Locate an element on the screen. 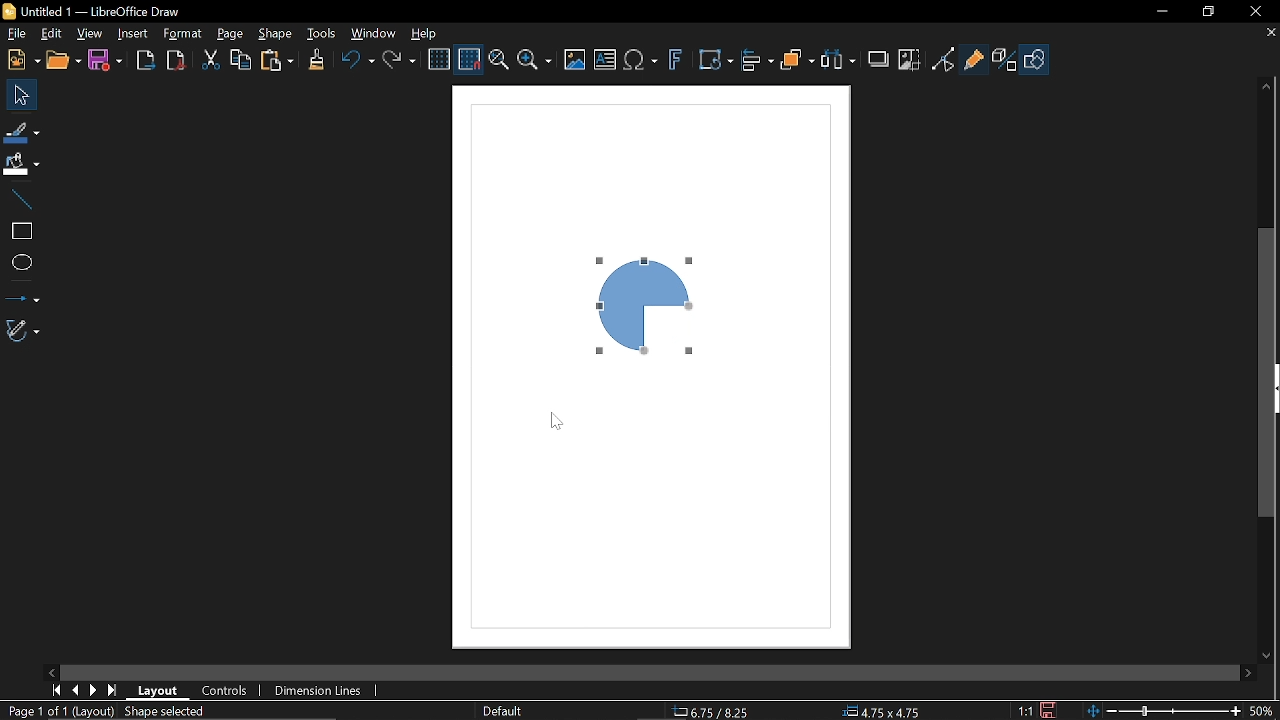 The image size is (1280, 720). Cut is located at coordinates (212, 60).